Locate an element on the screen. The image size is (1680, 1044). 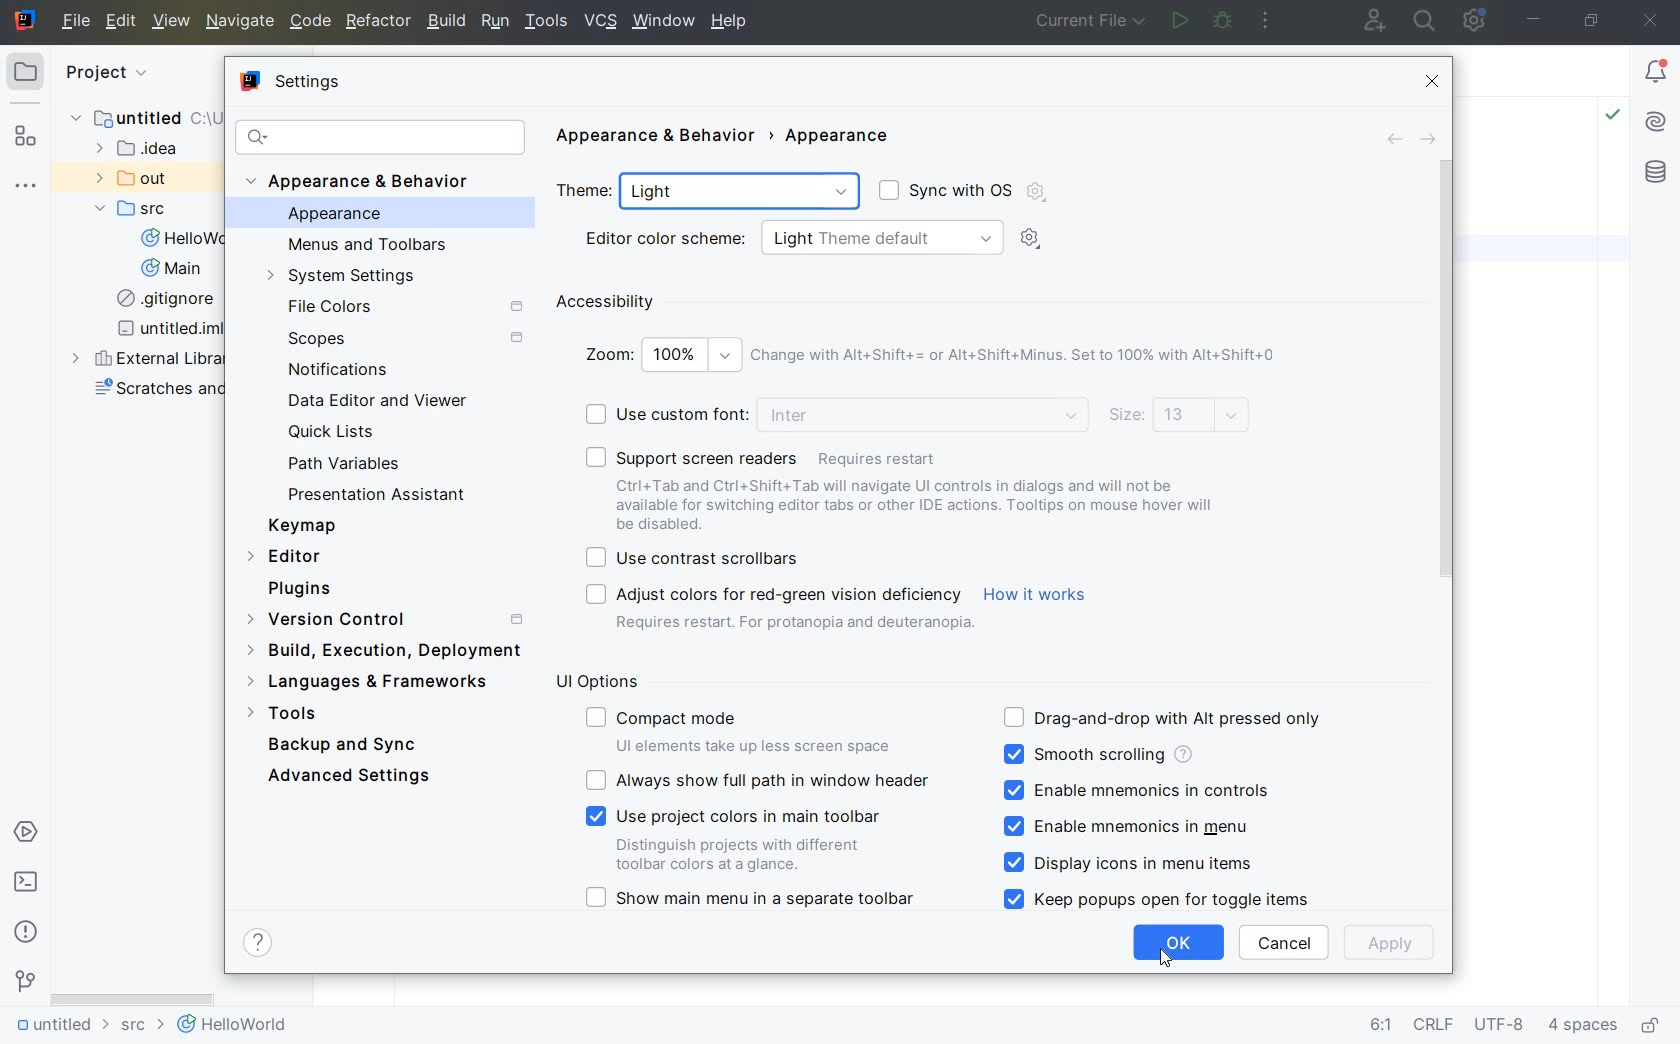
BACKWARD is located at coordinates (1392, 139).